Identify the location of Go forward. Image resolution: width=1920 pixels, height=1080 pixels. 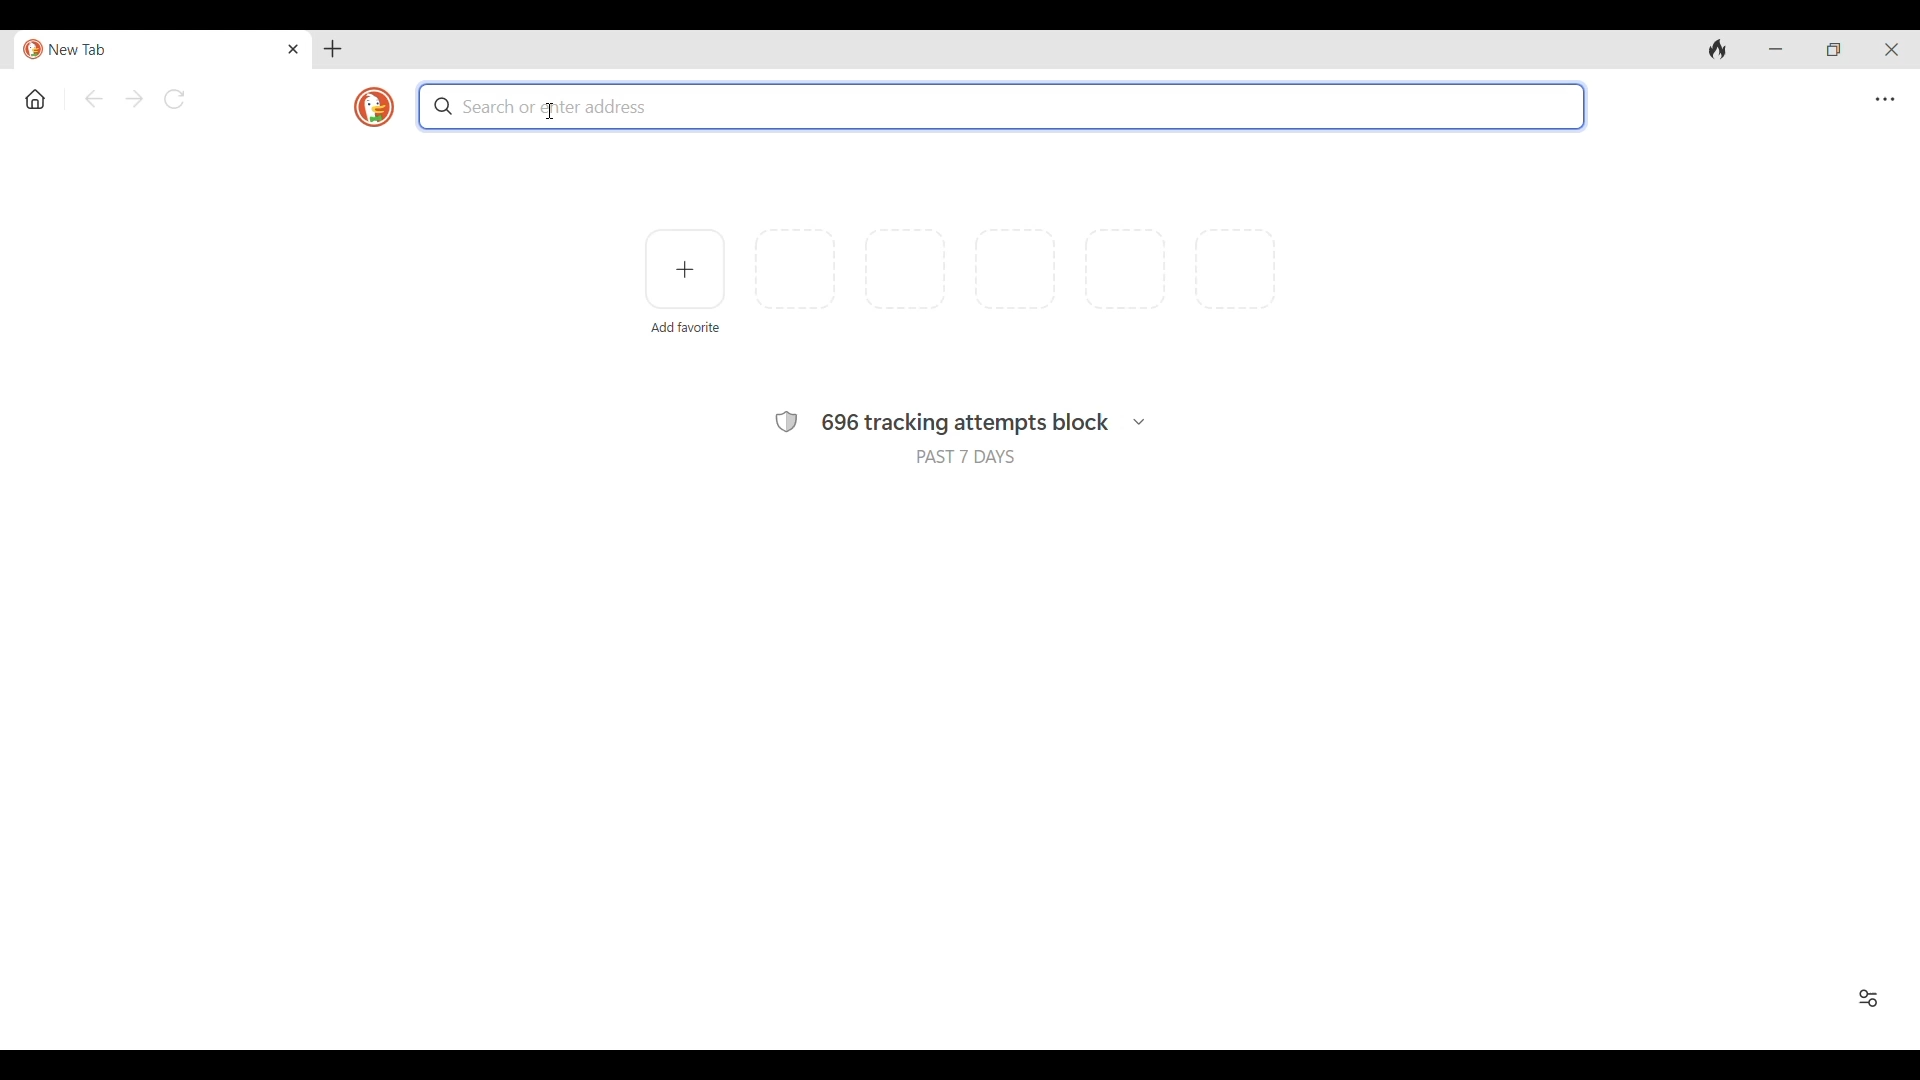
(135, 99).